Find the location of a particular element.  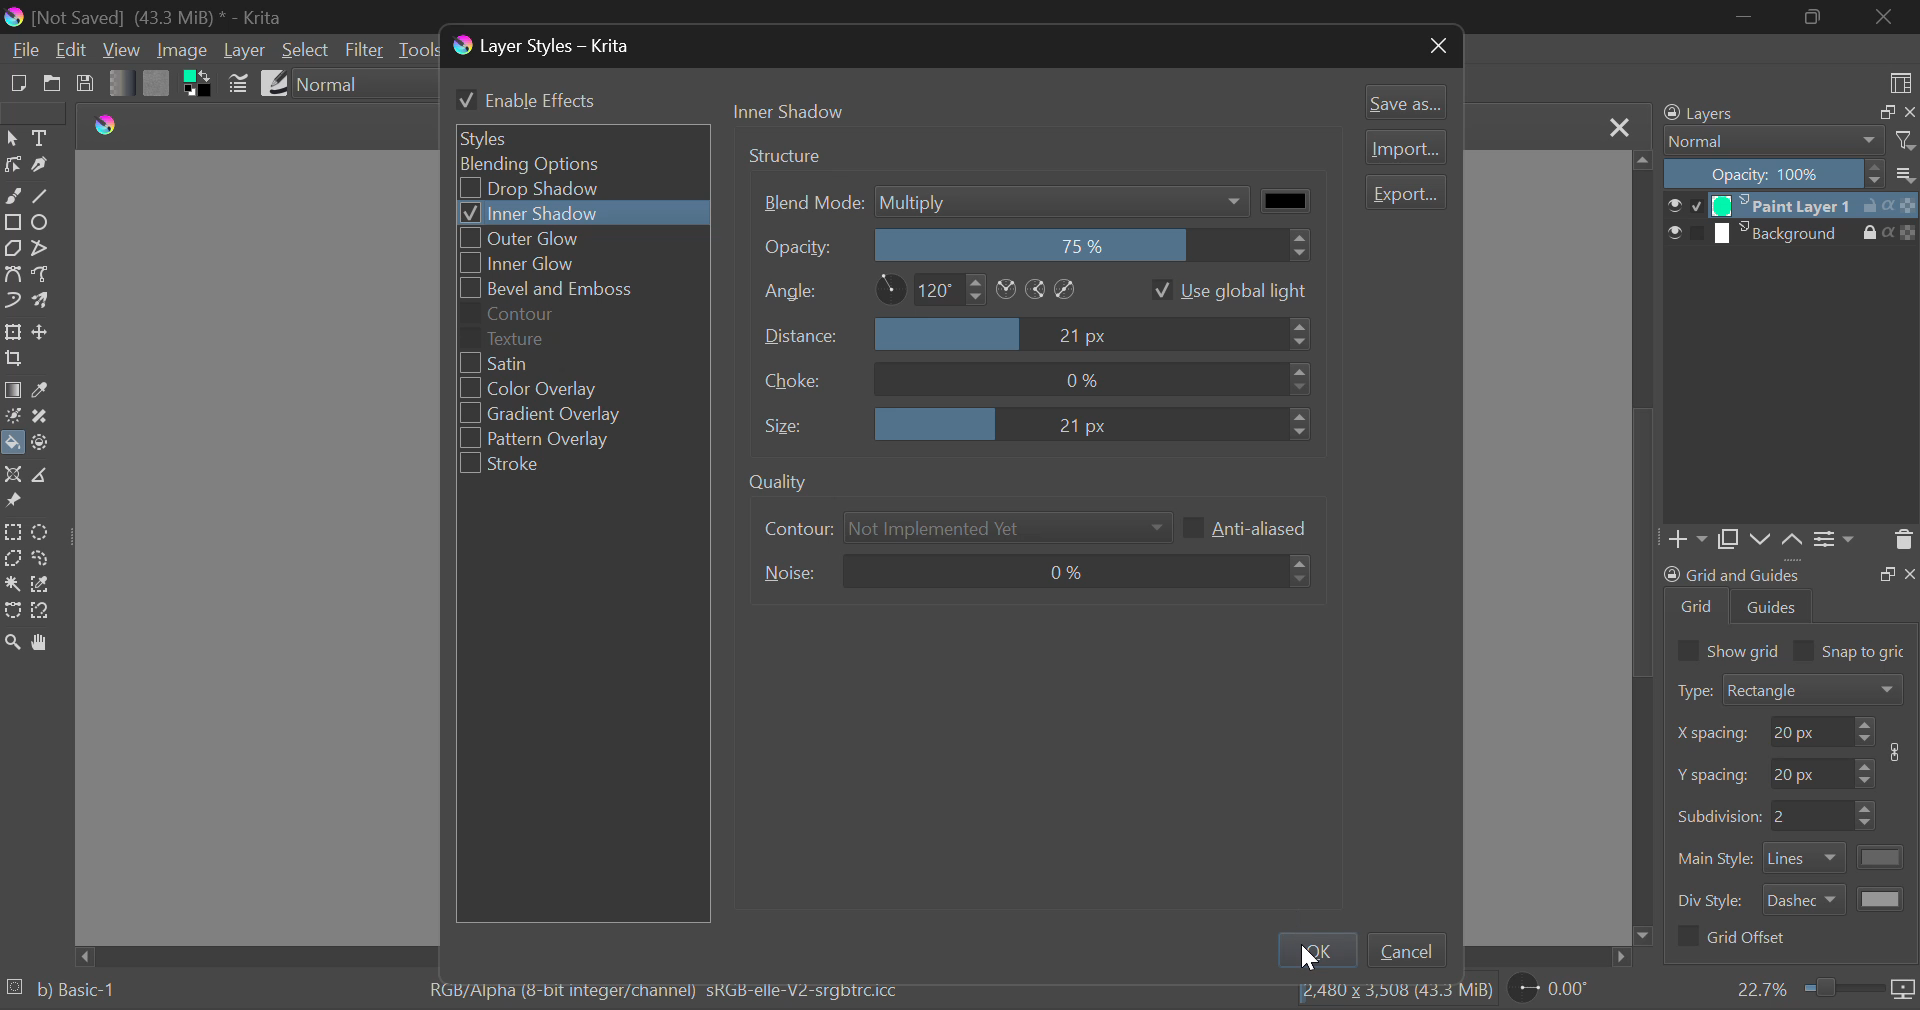

Restore Down is located at coordinates (1746, 17).